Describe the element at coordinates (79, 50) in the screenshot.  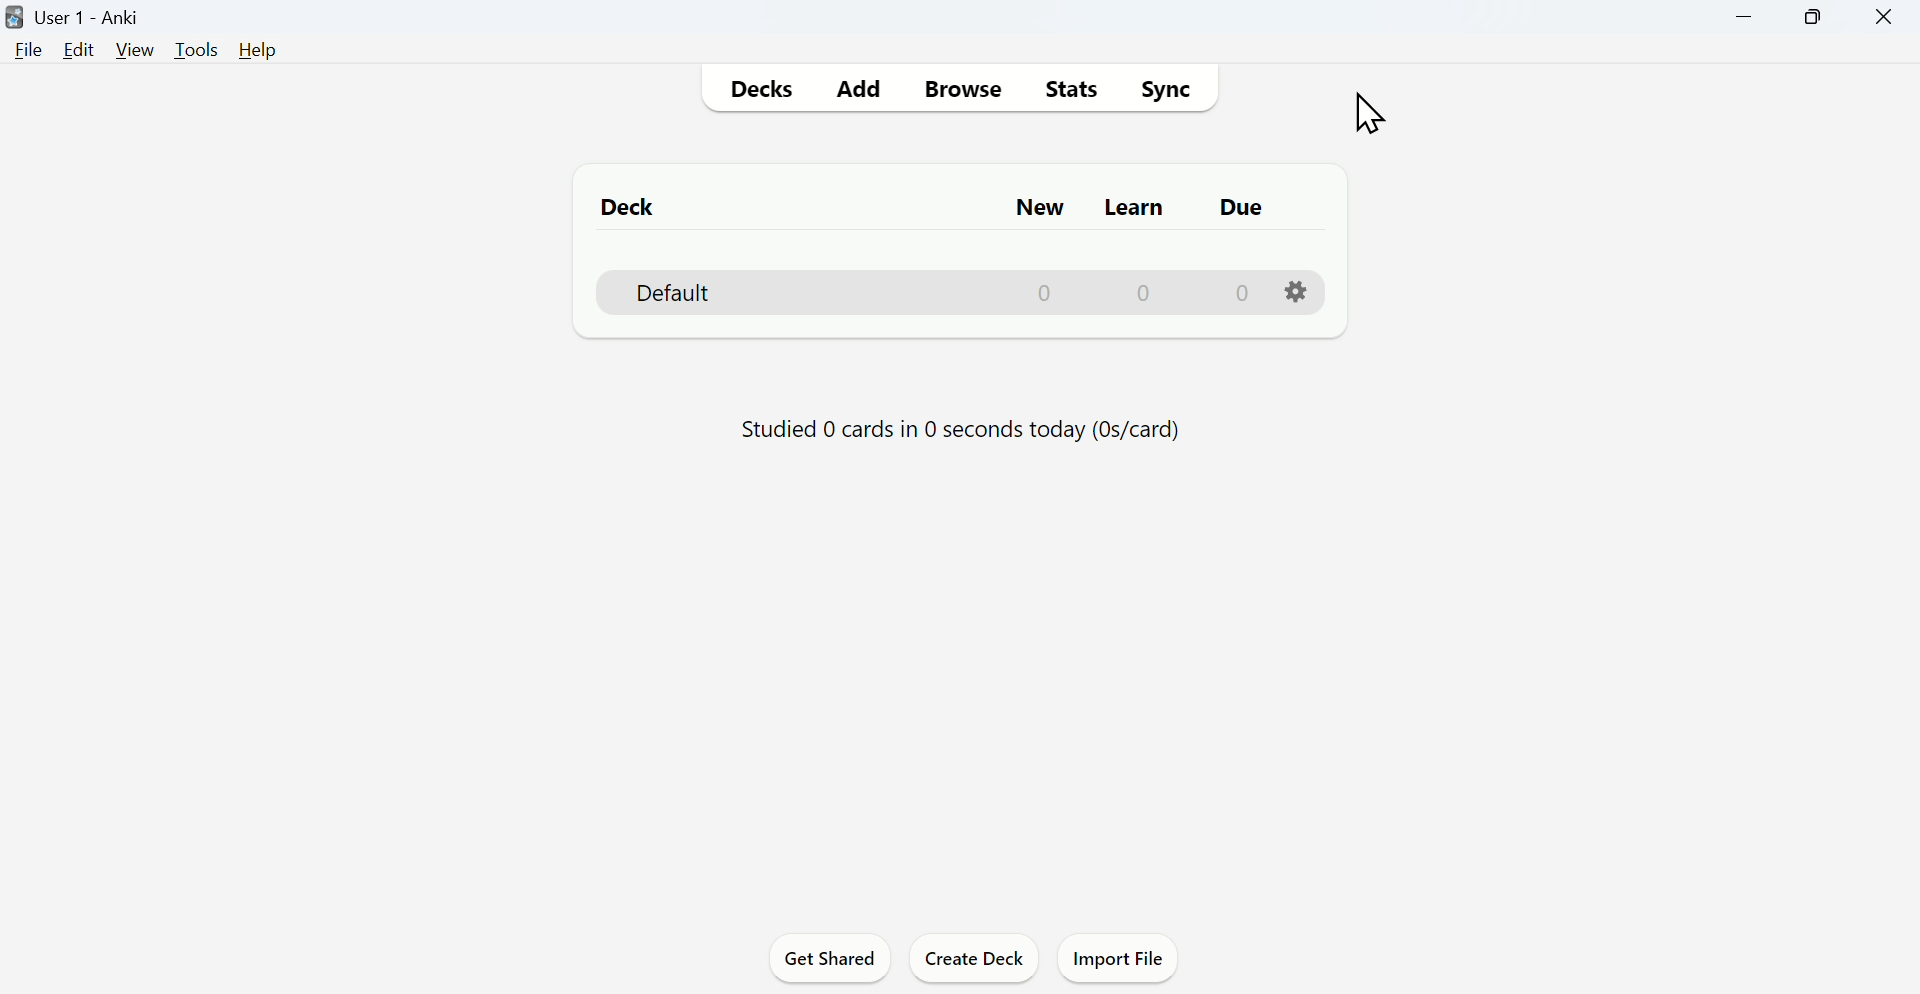
I see `Edit` at that location.